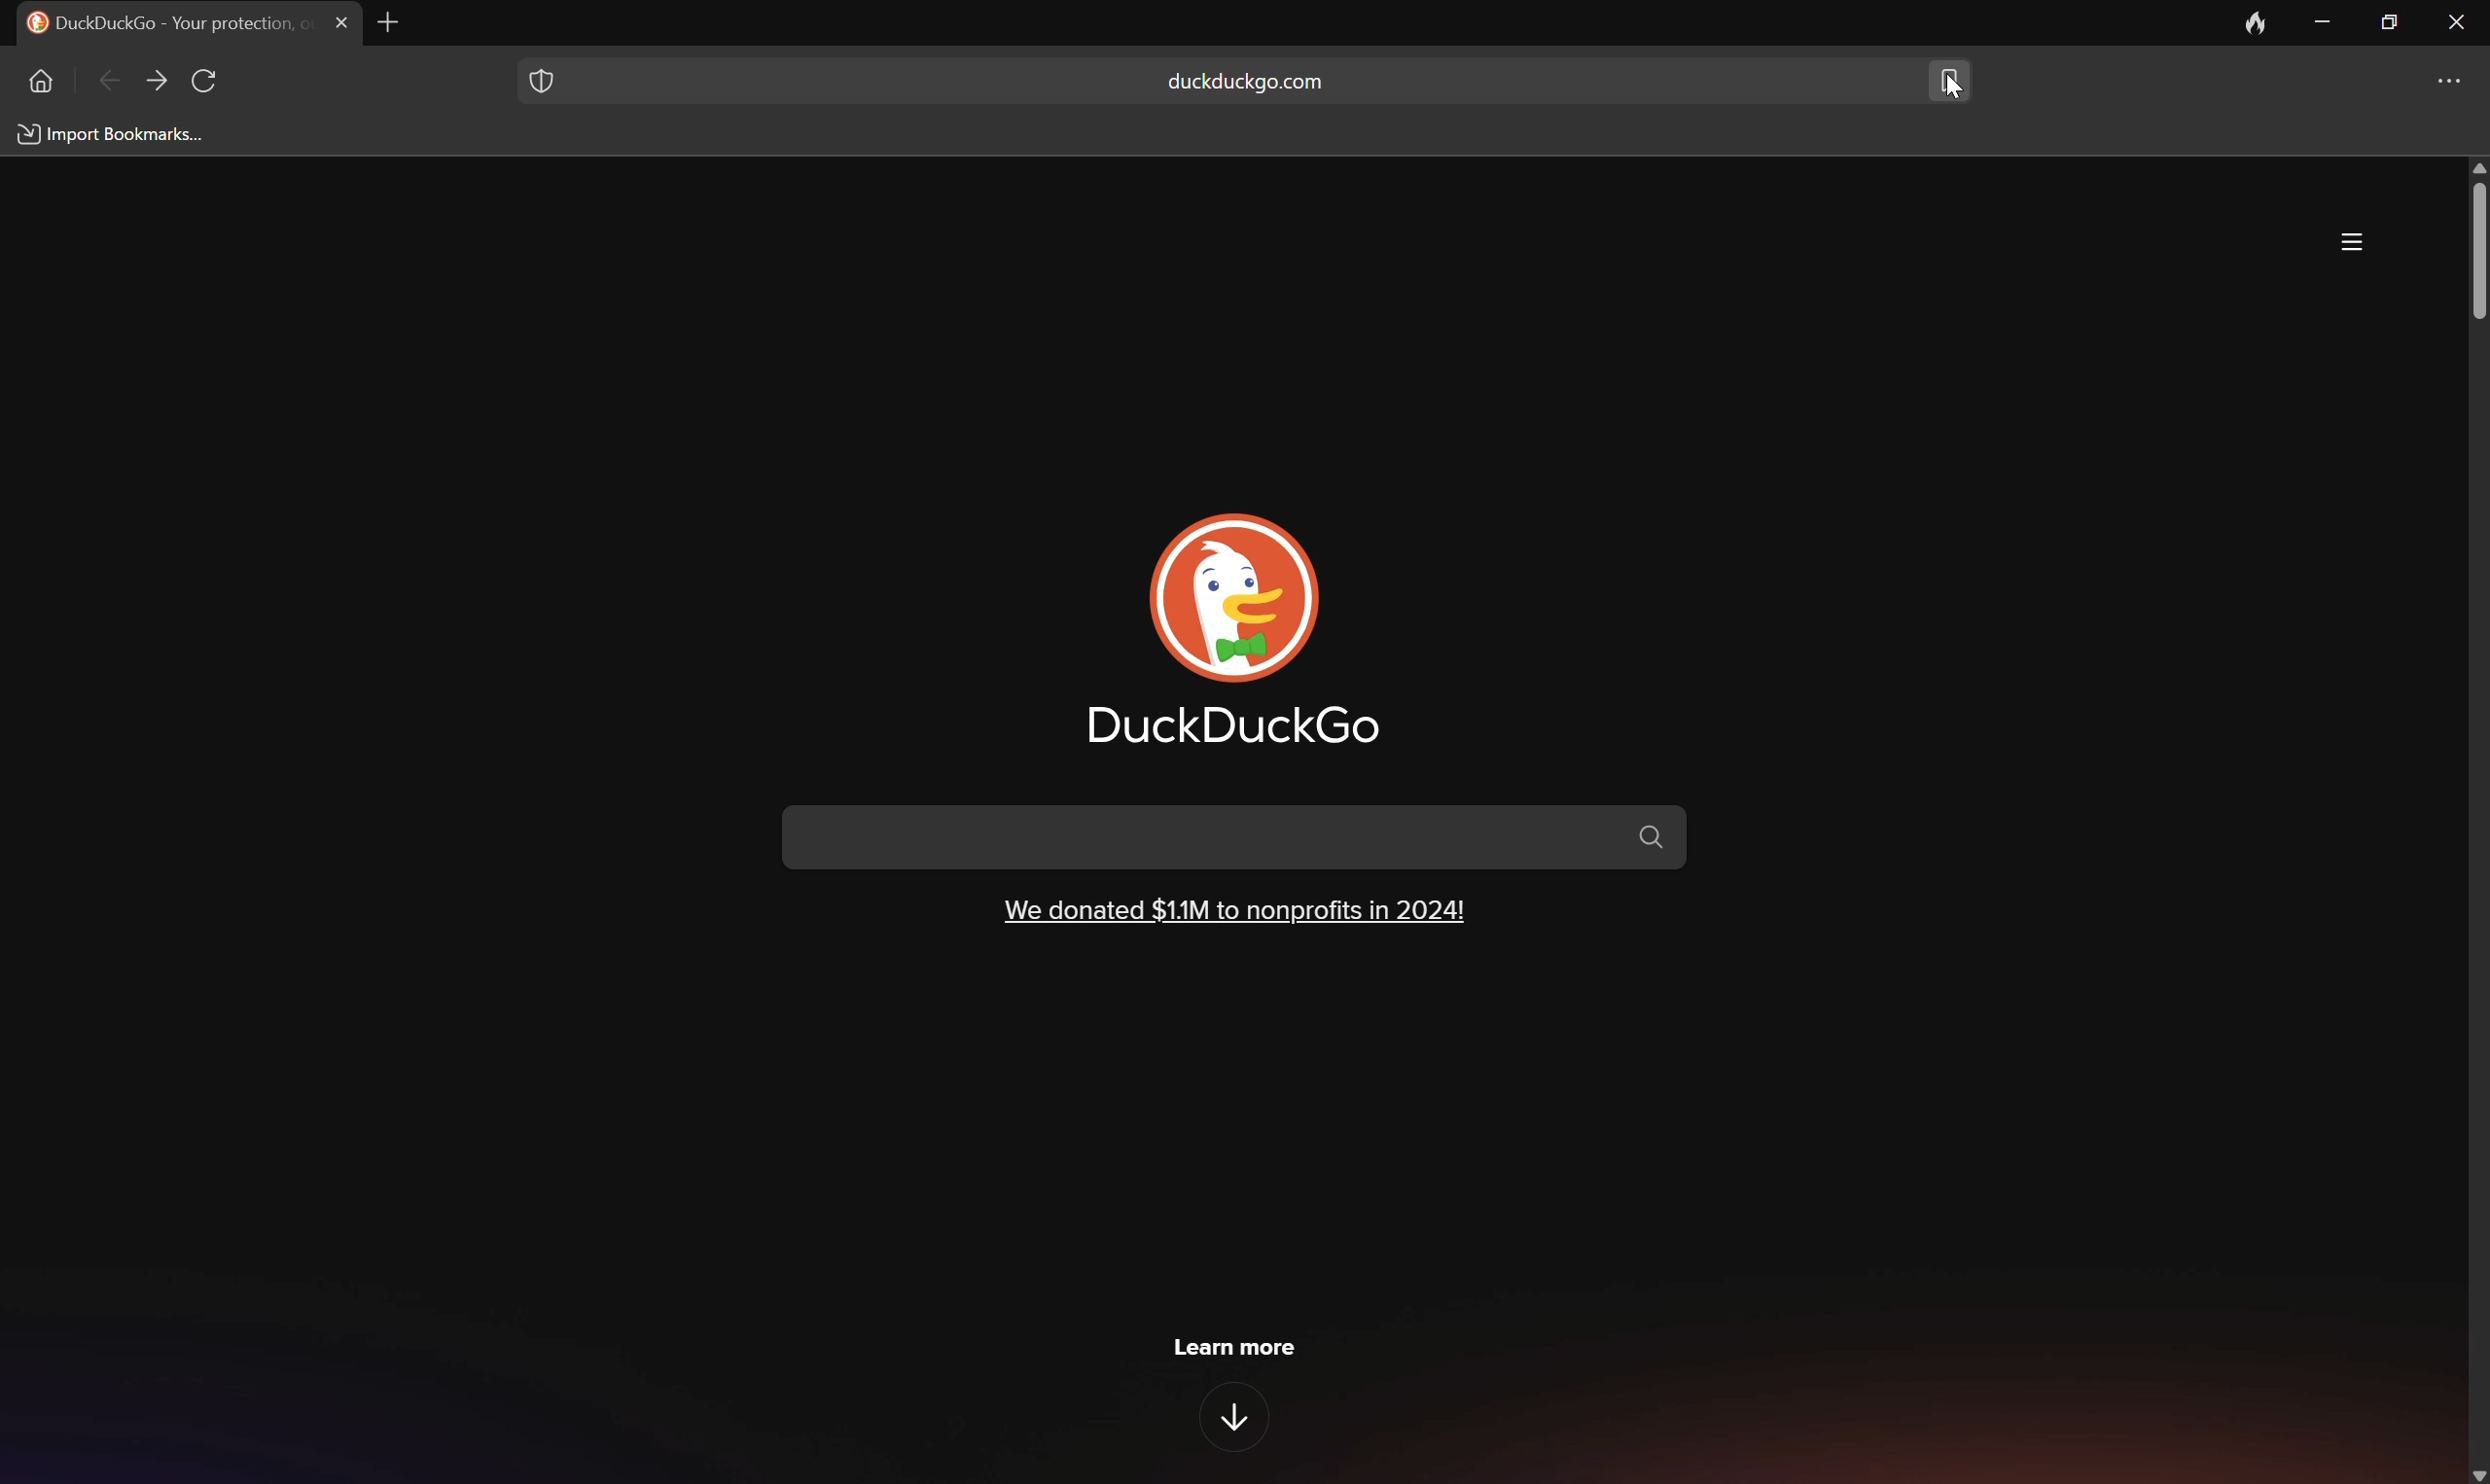  What do you see at coordinates (207, 82) in the screenshot?
I see `Reload` at bounding box center [207, 82].